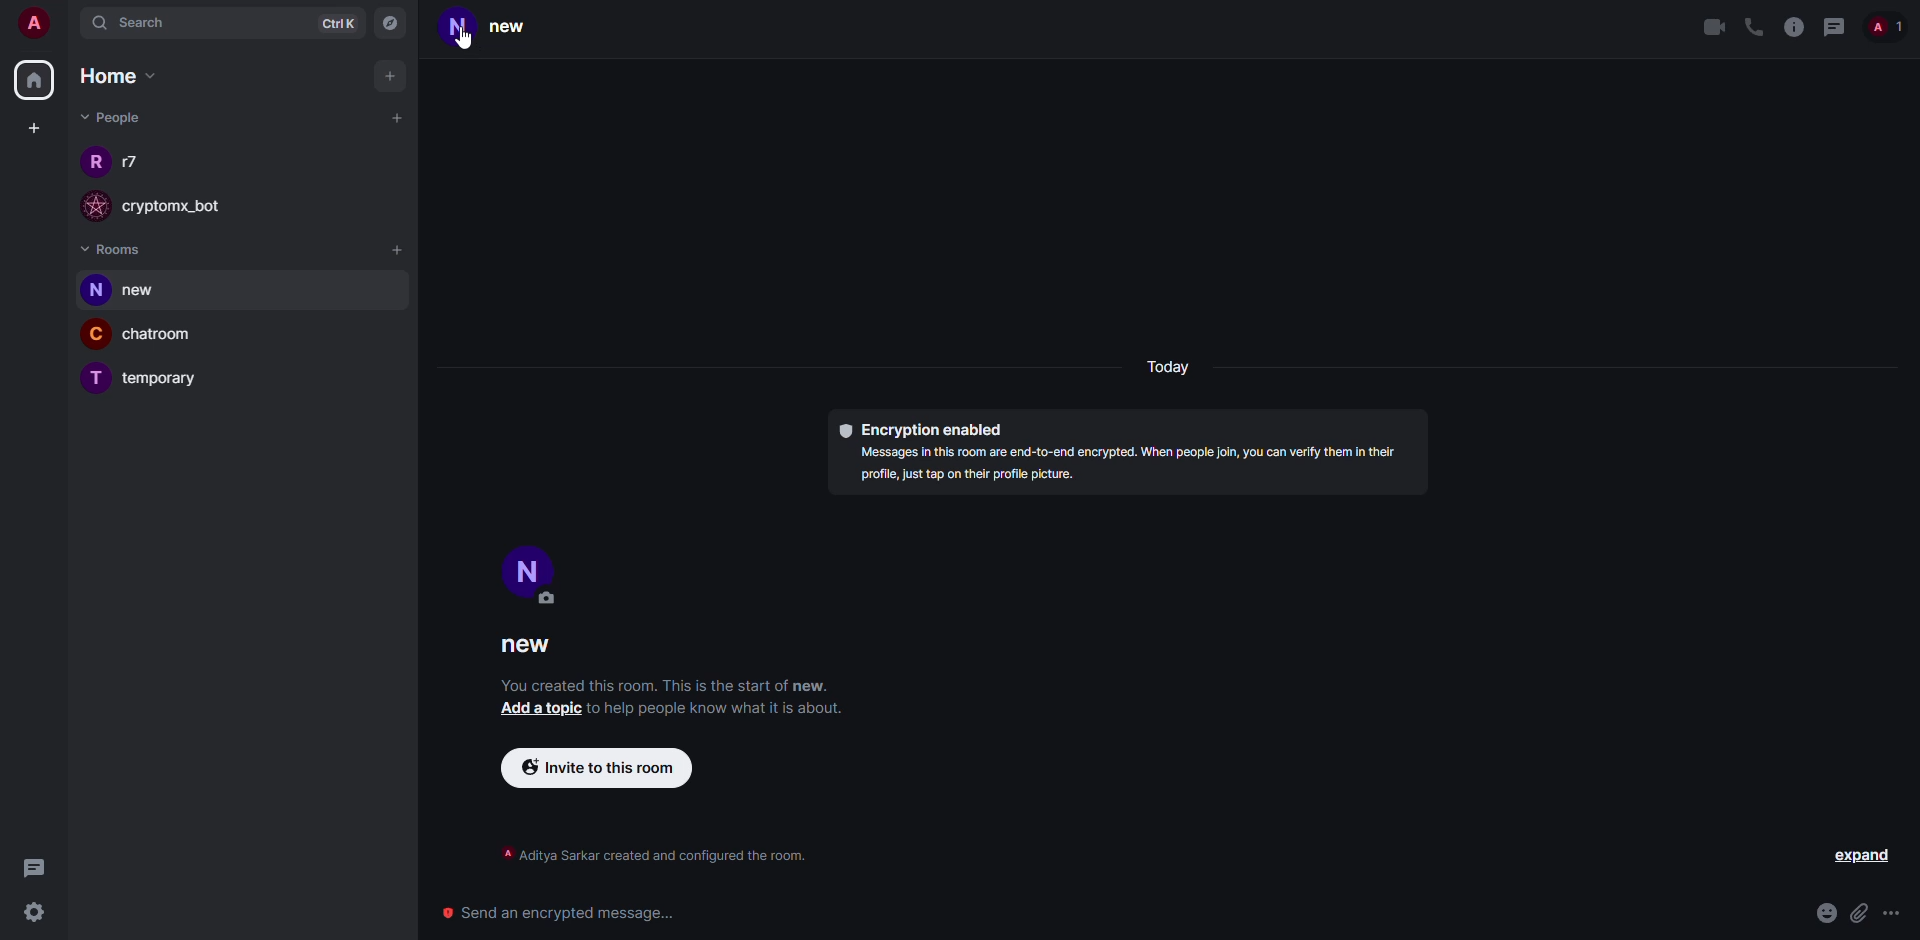 The width and height of the screenshot is (1920, 940). What do you see at coordinates (1751, 27) in the screenshot?
I see `voice call` at bounding box center [1751, 27].